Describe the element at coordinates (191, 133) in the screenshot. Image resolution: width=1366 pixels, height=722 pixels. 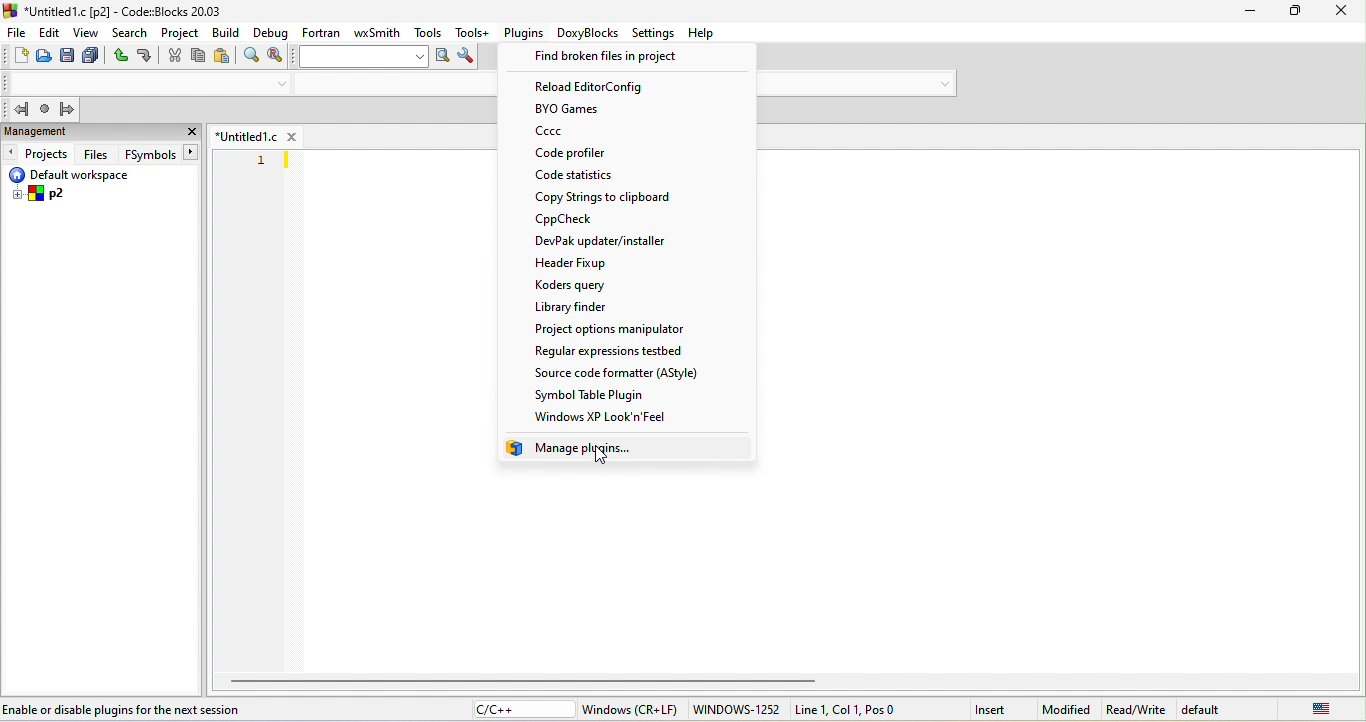
I see `close` at that location.